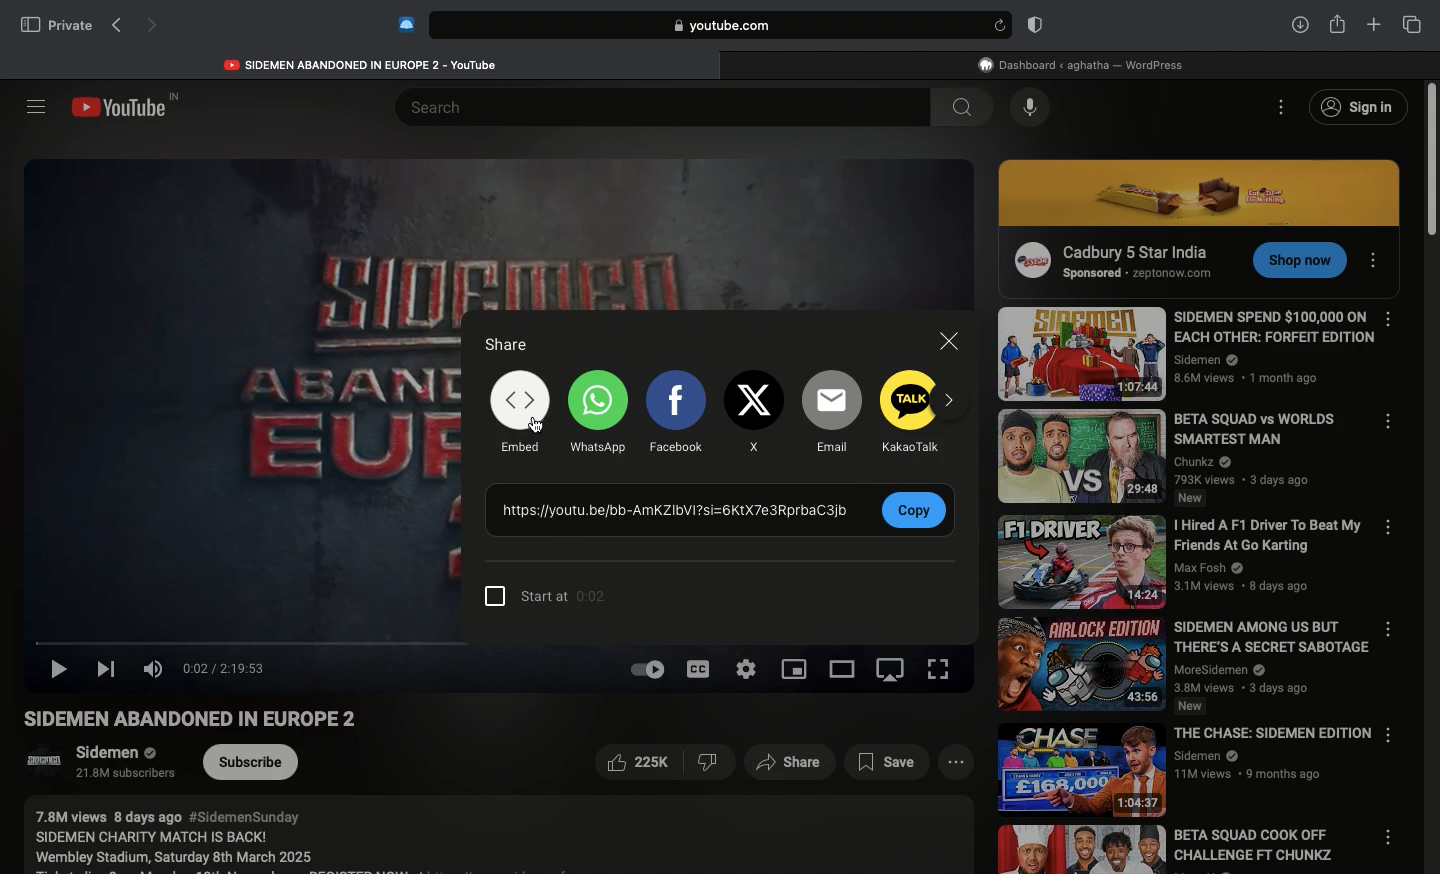 The width and height of the screenshot is (1440, 874). Describe the element at coordinates (363, 62) in the screenshot. I see `Youtube` at that location.